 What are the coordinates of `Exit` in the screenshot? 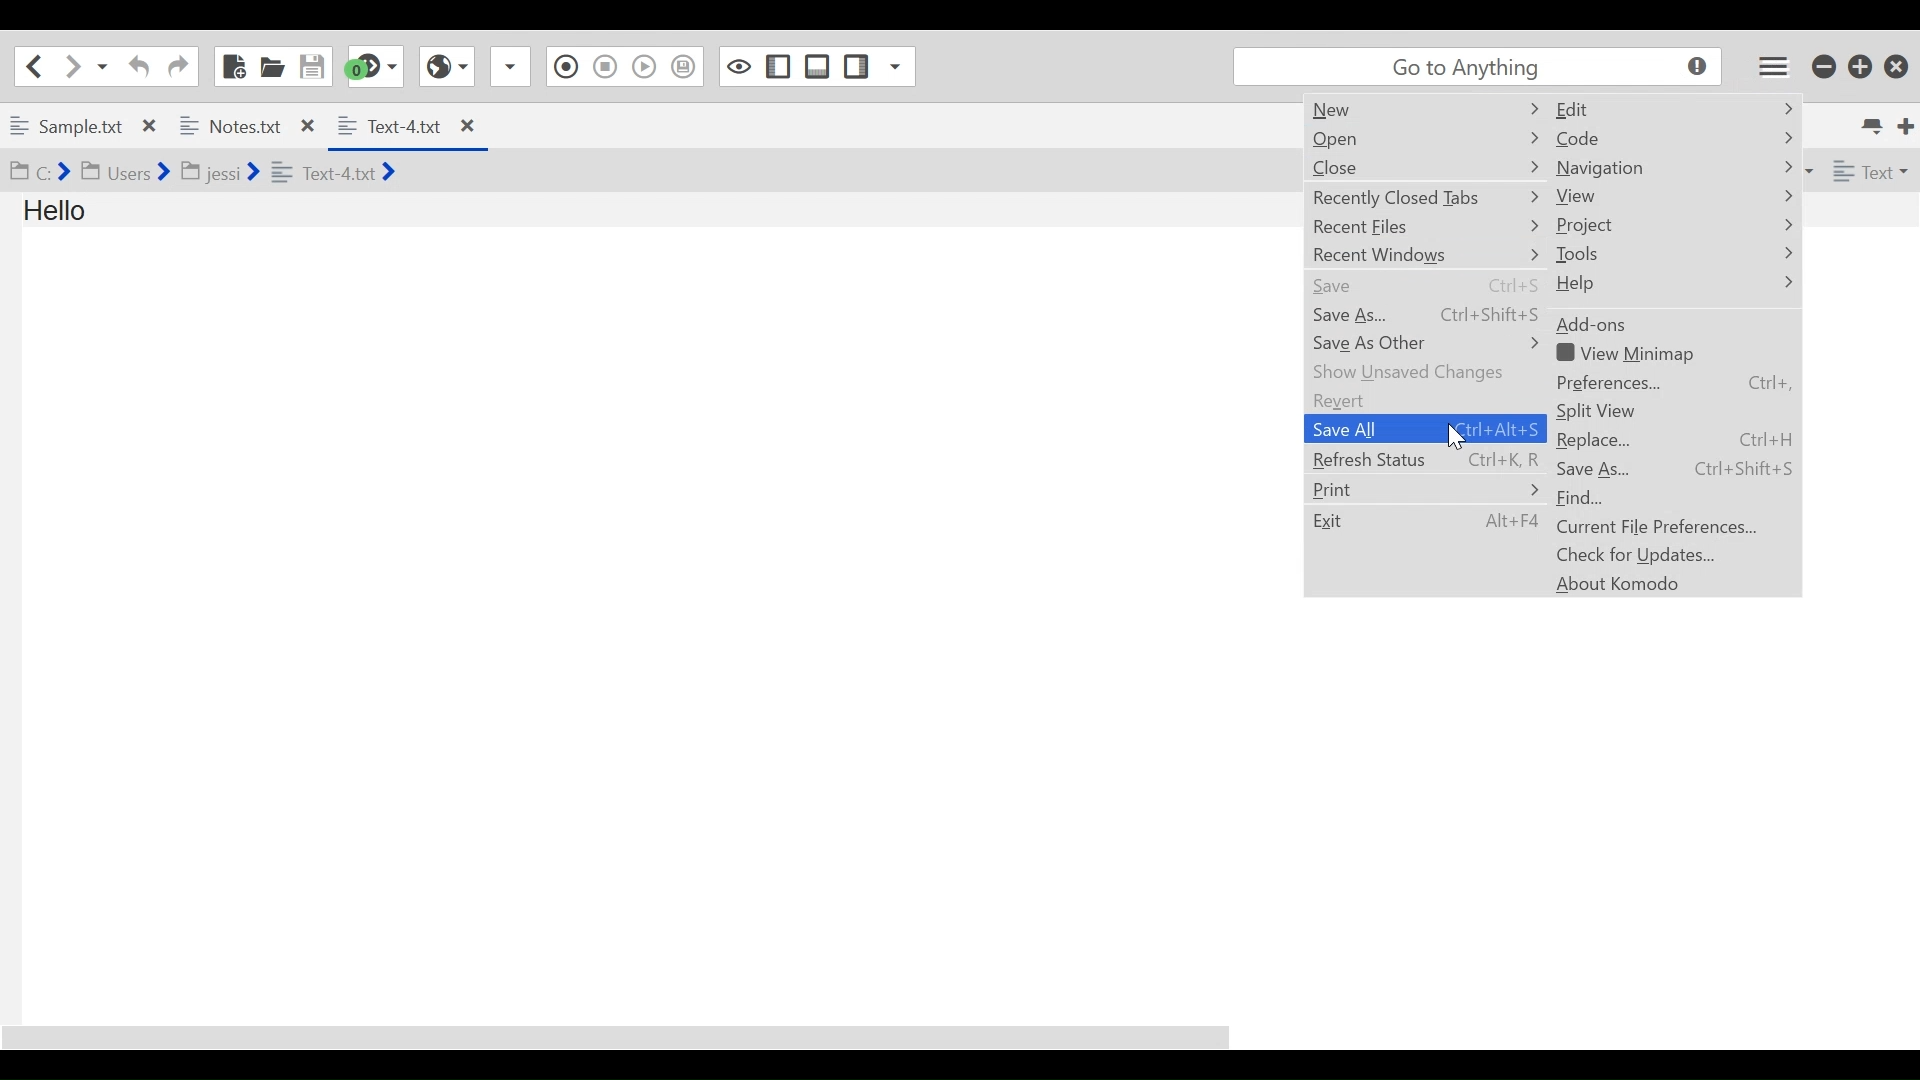 It's located at (1426, 521).